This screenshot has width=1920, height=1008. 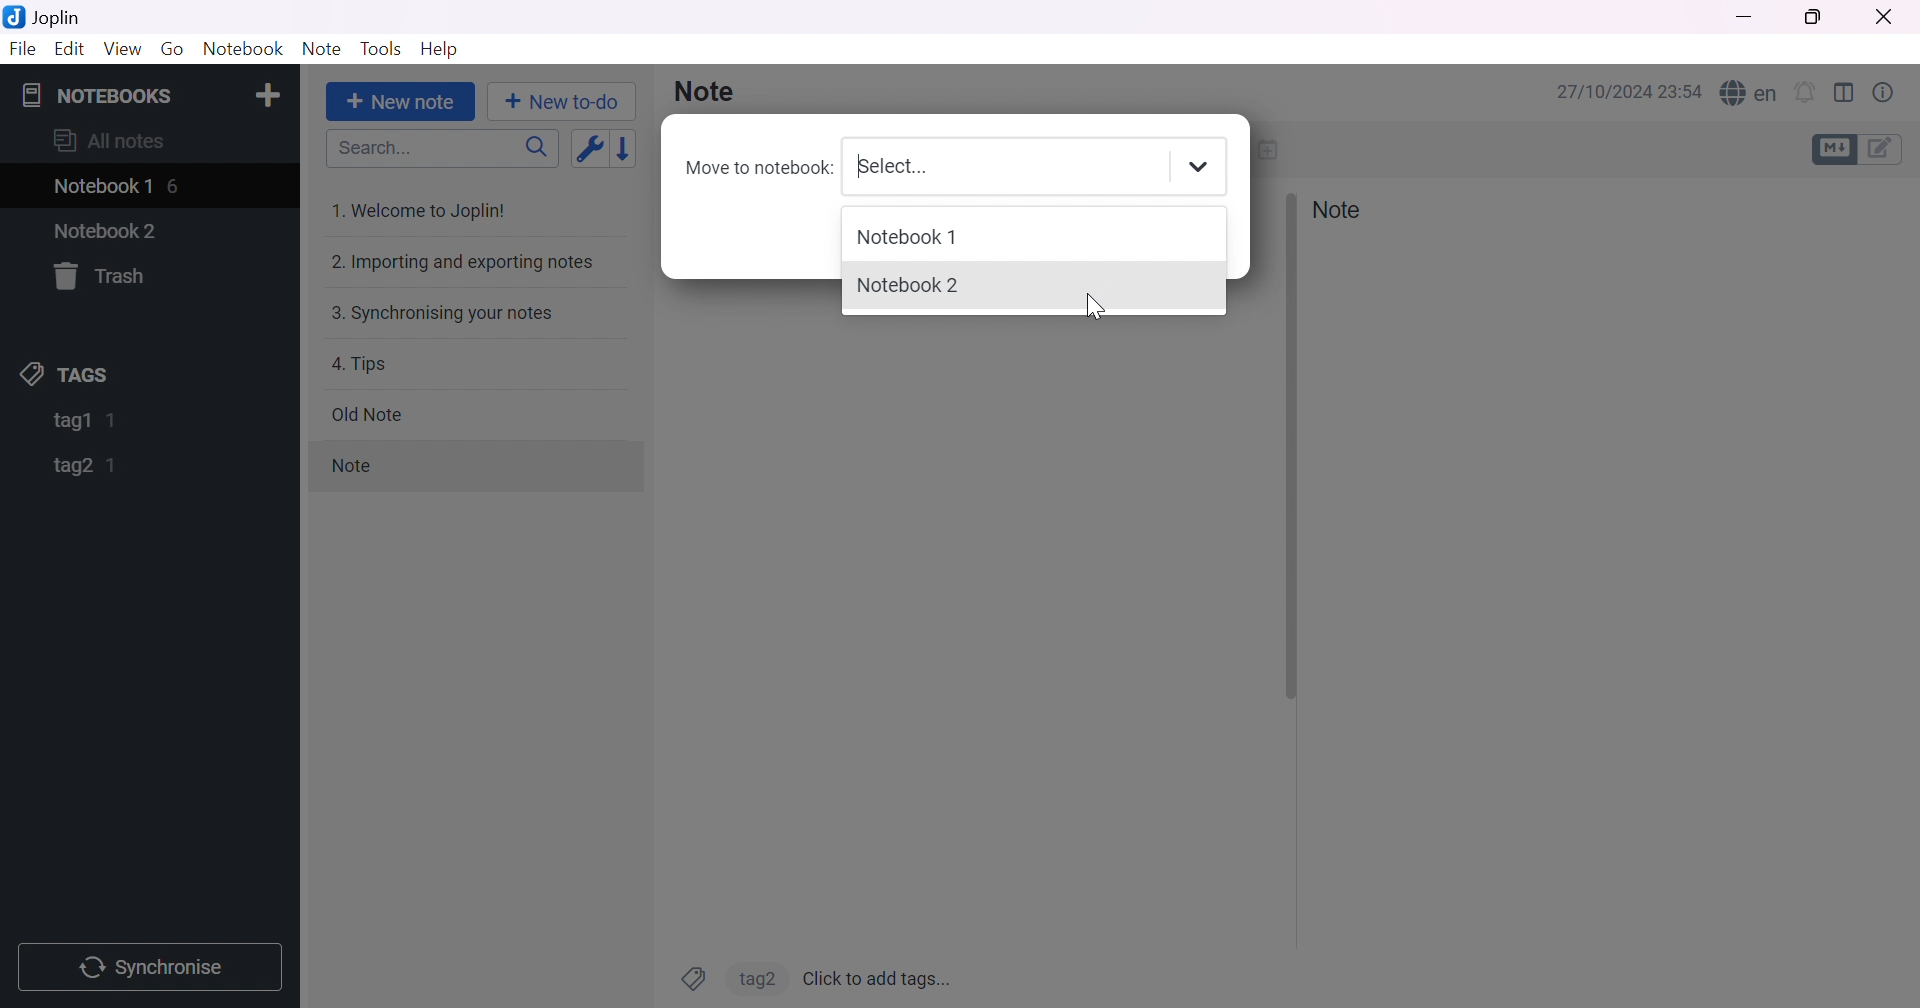 I want to click on 3. Synchronising your notes, so click(x=439, y=315).